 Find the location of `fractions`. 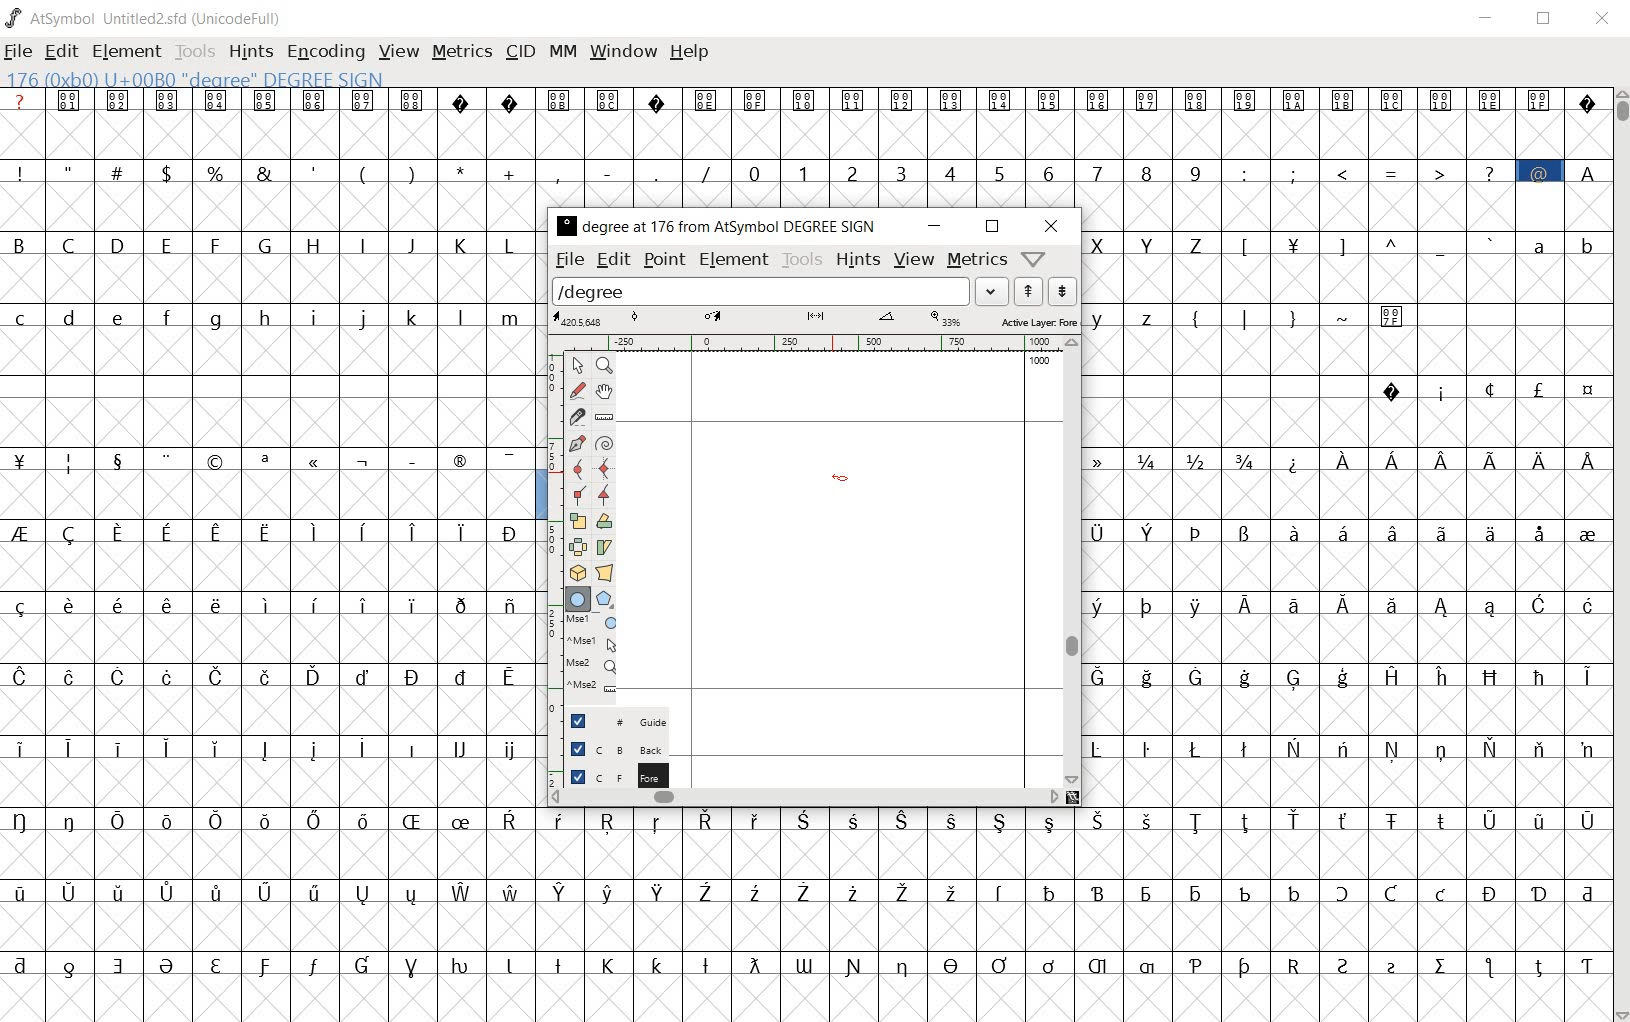

fractions is located at coordinates (1181, 458).